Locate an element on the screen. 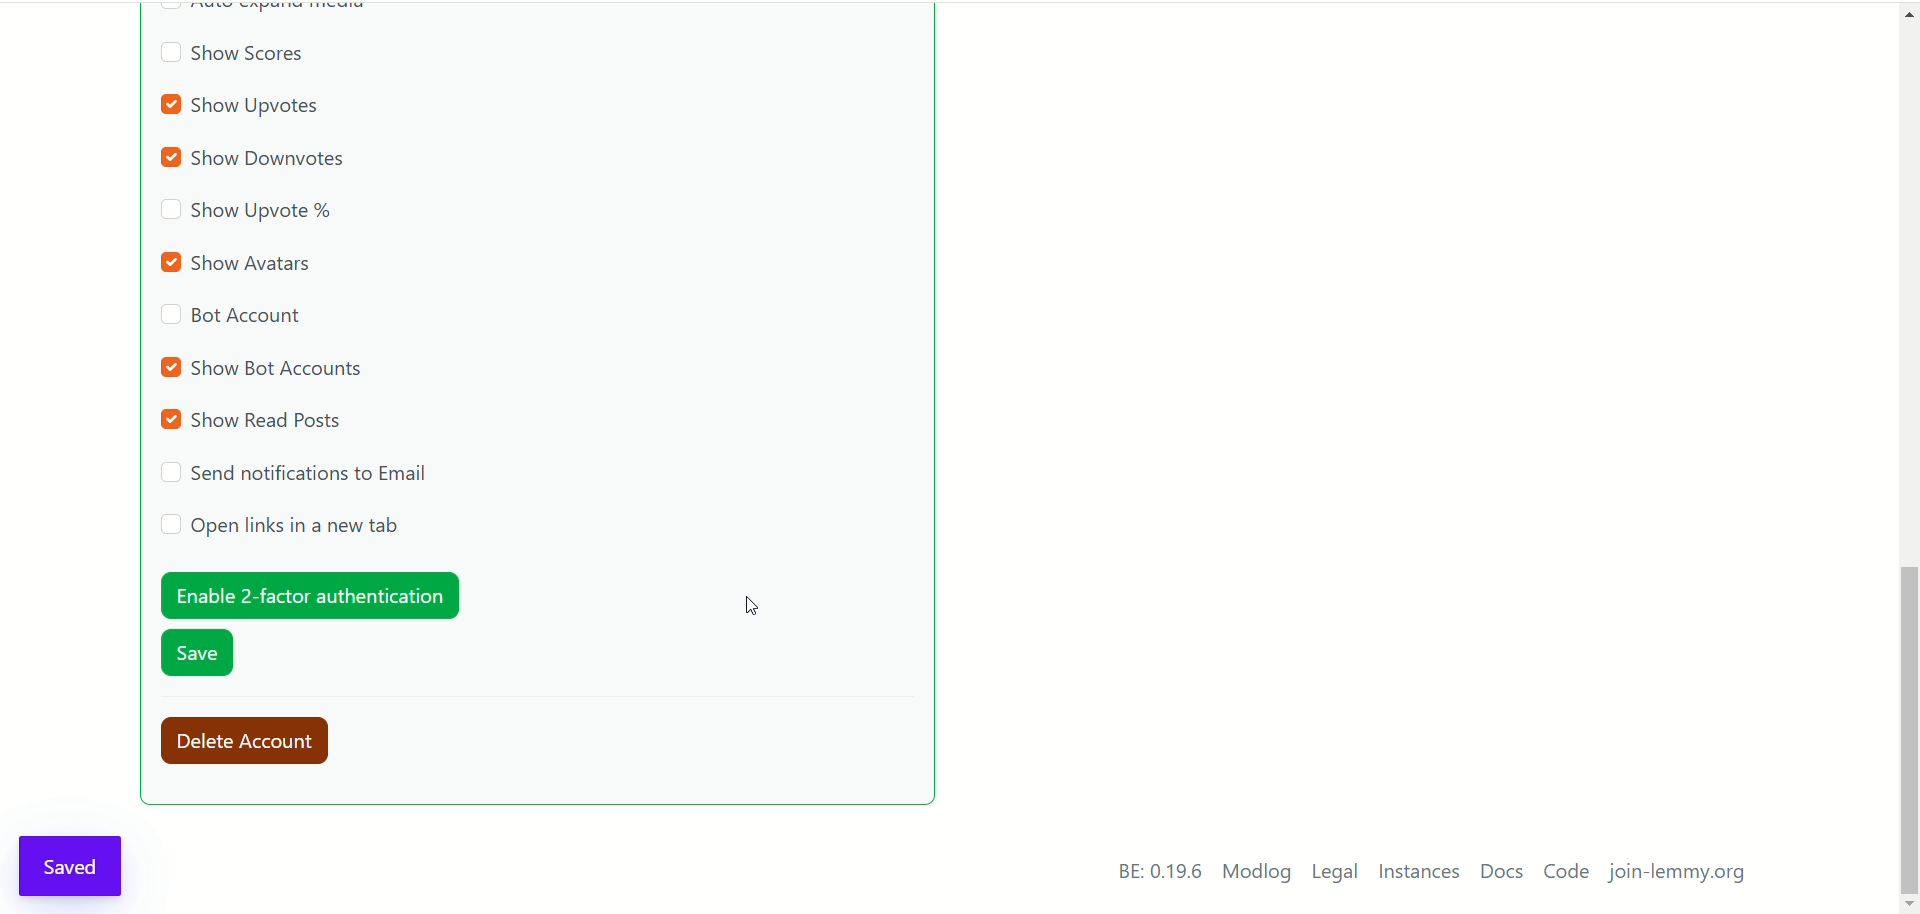 The image size is (1920, 914). delete account is located at coordinates (254, 742).